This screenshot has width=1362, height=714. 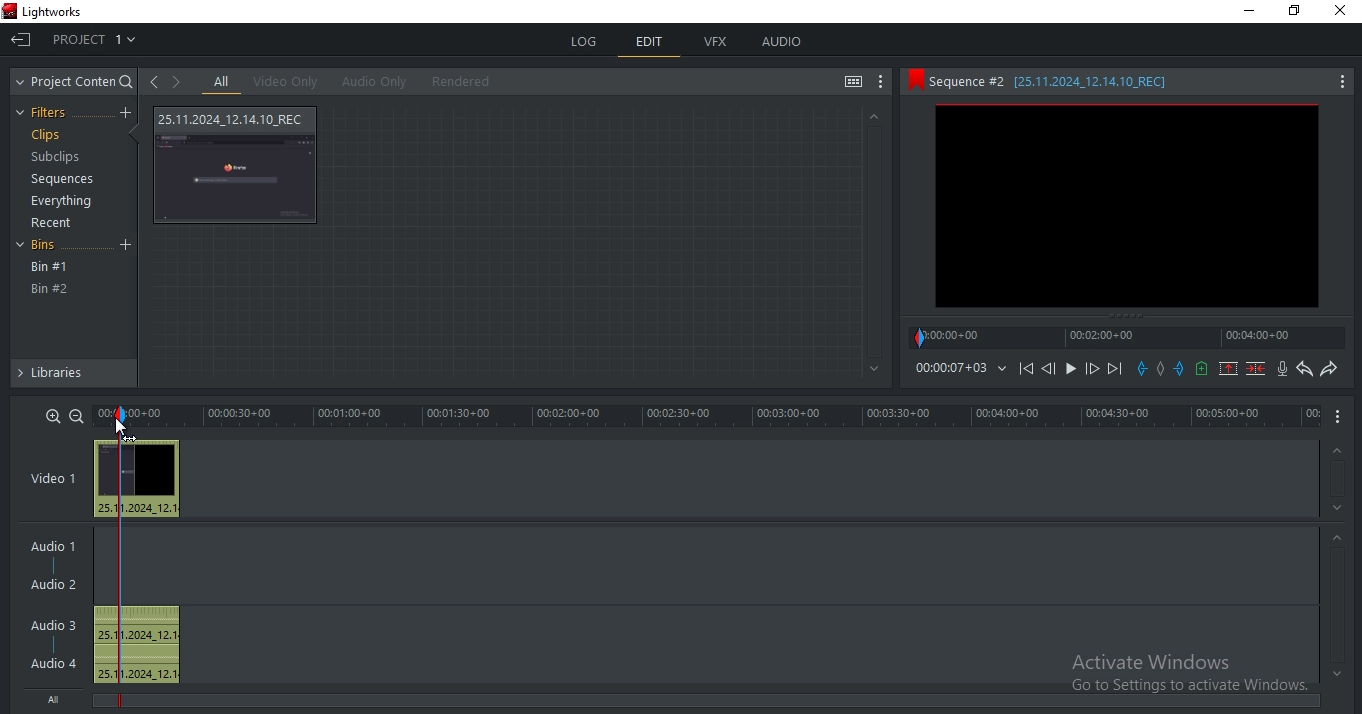 I want to click on add a mark in, so click(x=1162, y=371).